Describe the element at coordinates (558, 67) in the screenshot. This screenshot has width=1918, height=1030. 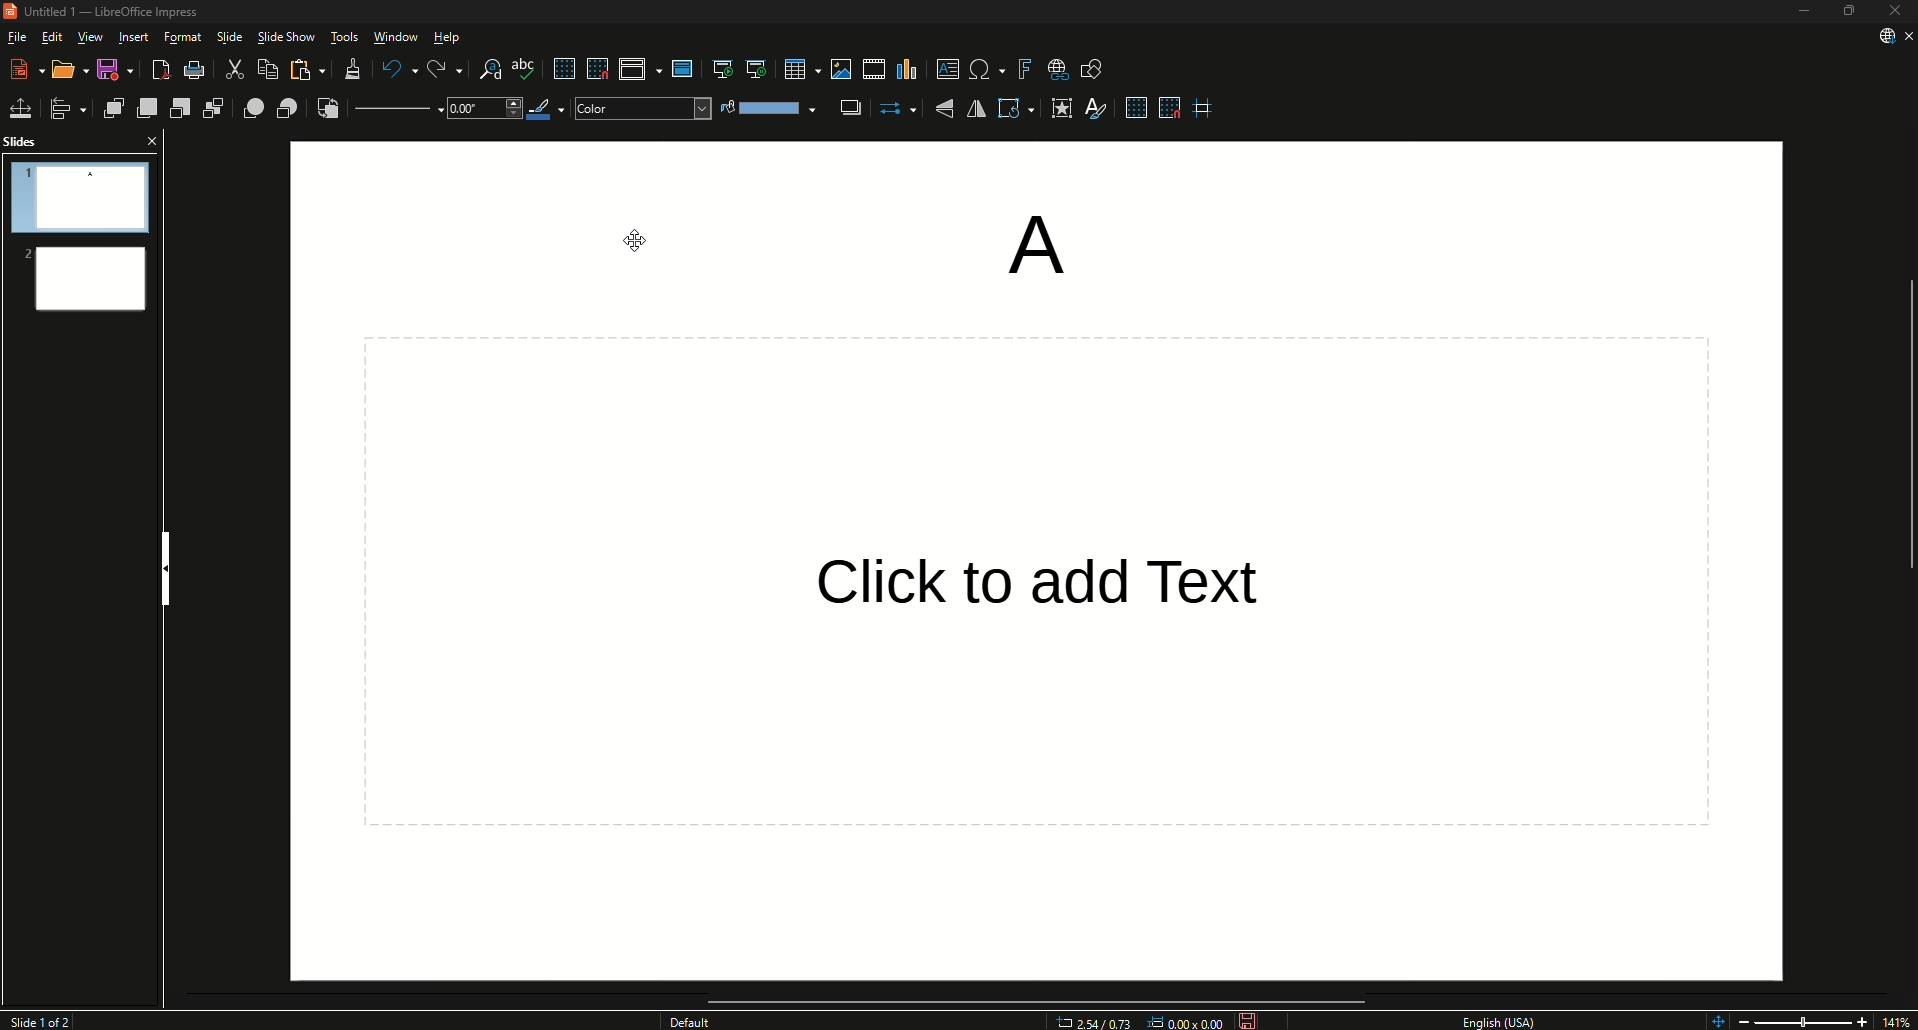
I see `Display Grid` at that location.